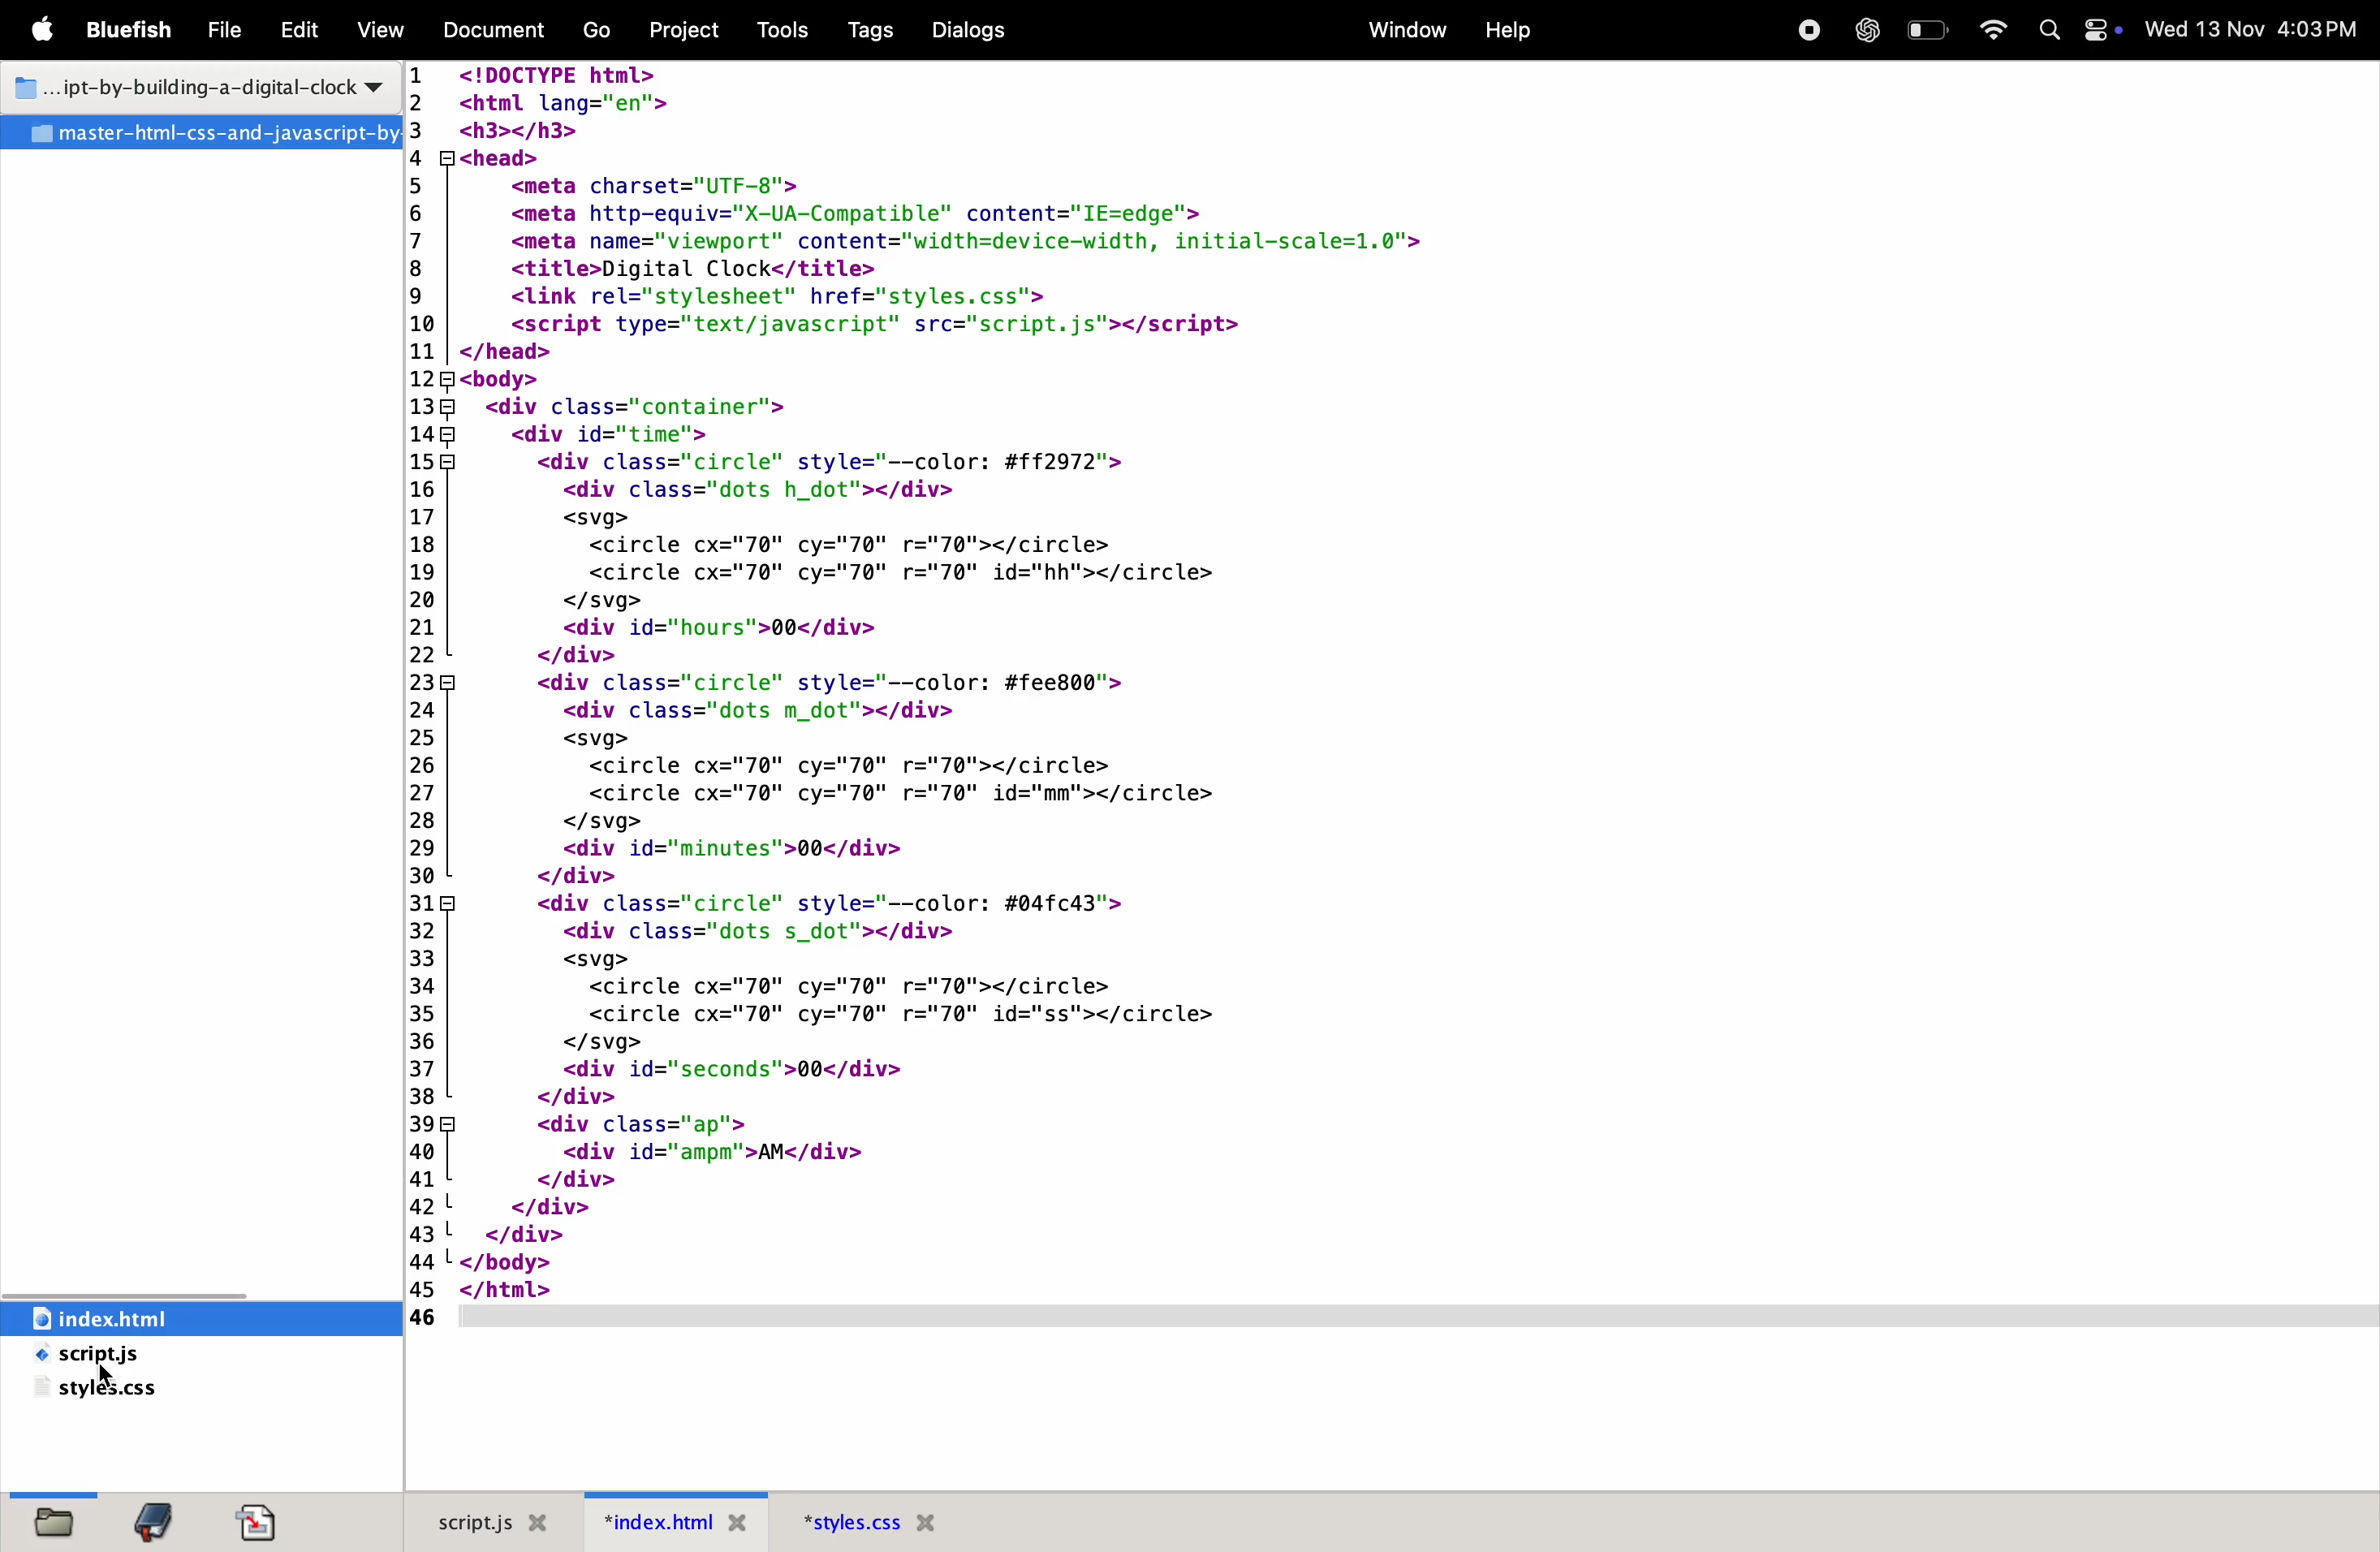 The height and width of the screenshot is (1552, 2380). Describe the element at coordinates (130, 30) in the screenshot. I see `Bluefish` at that location.